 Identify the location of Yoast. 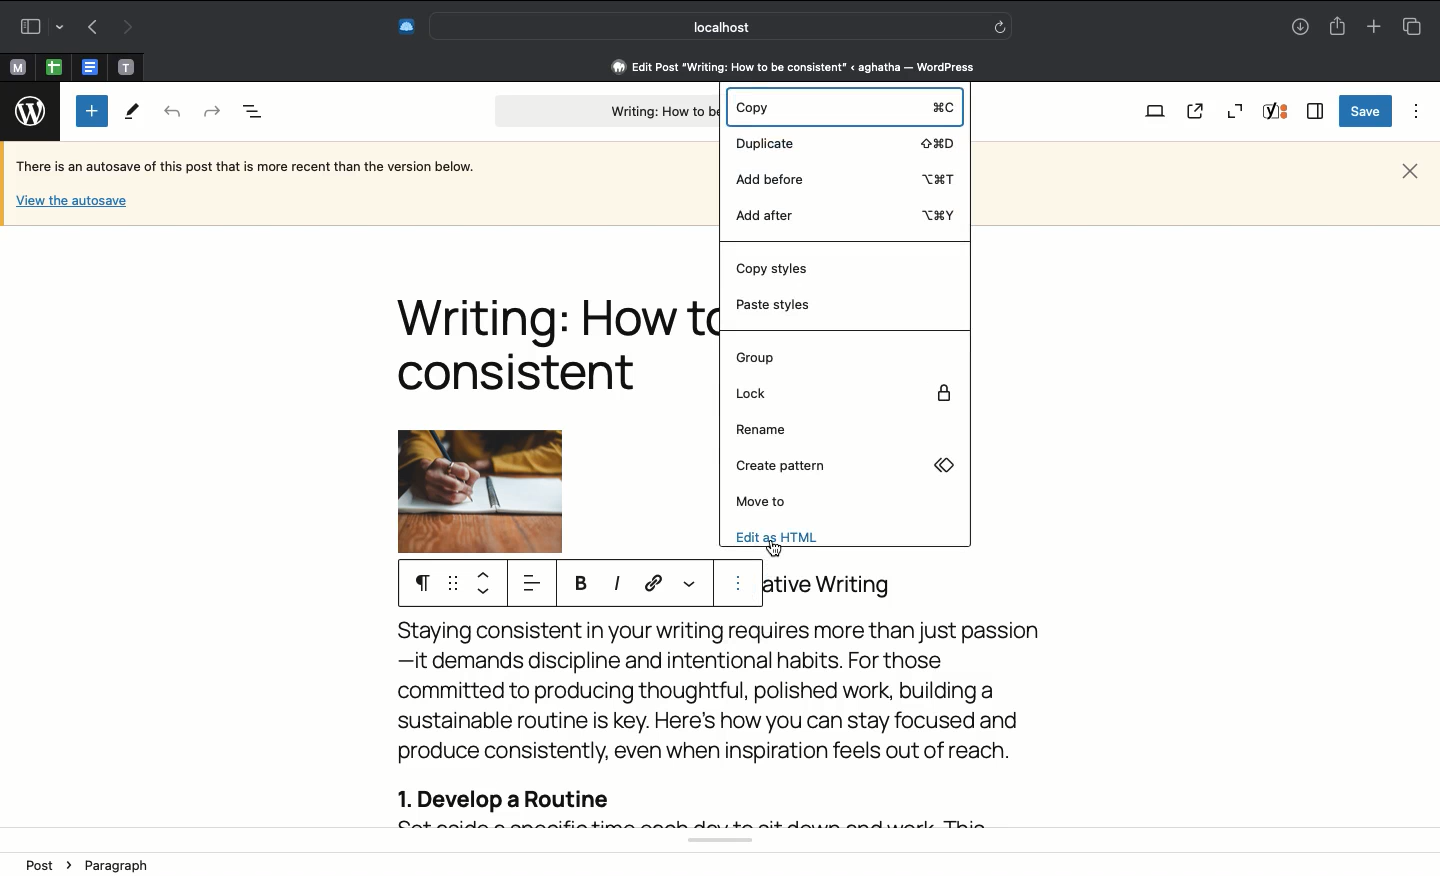
(1278, 113).